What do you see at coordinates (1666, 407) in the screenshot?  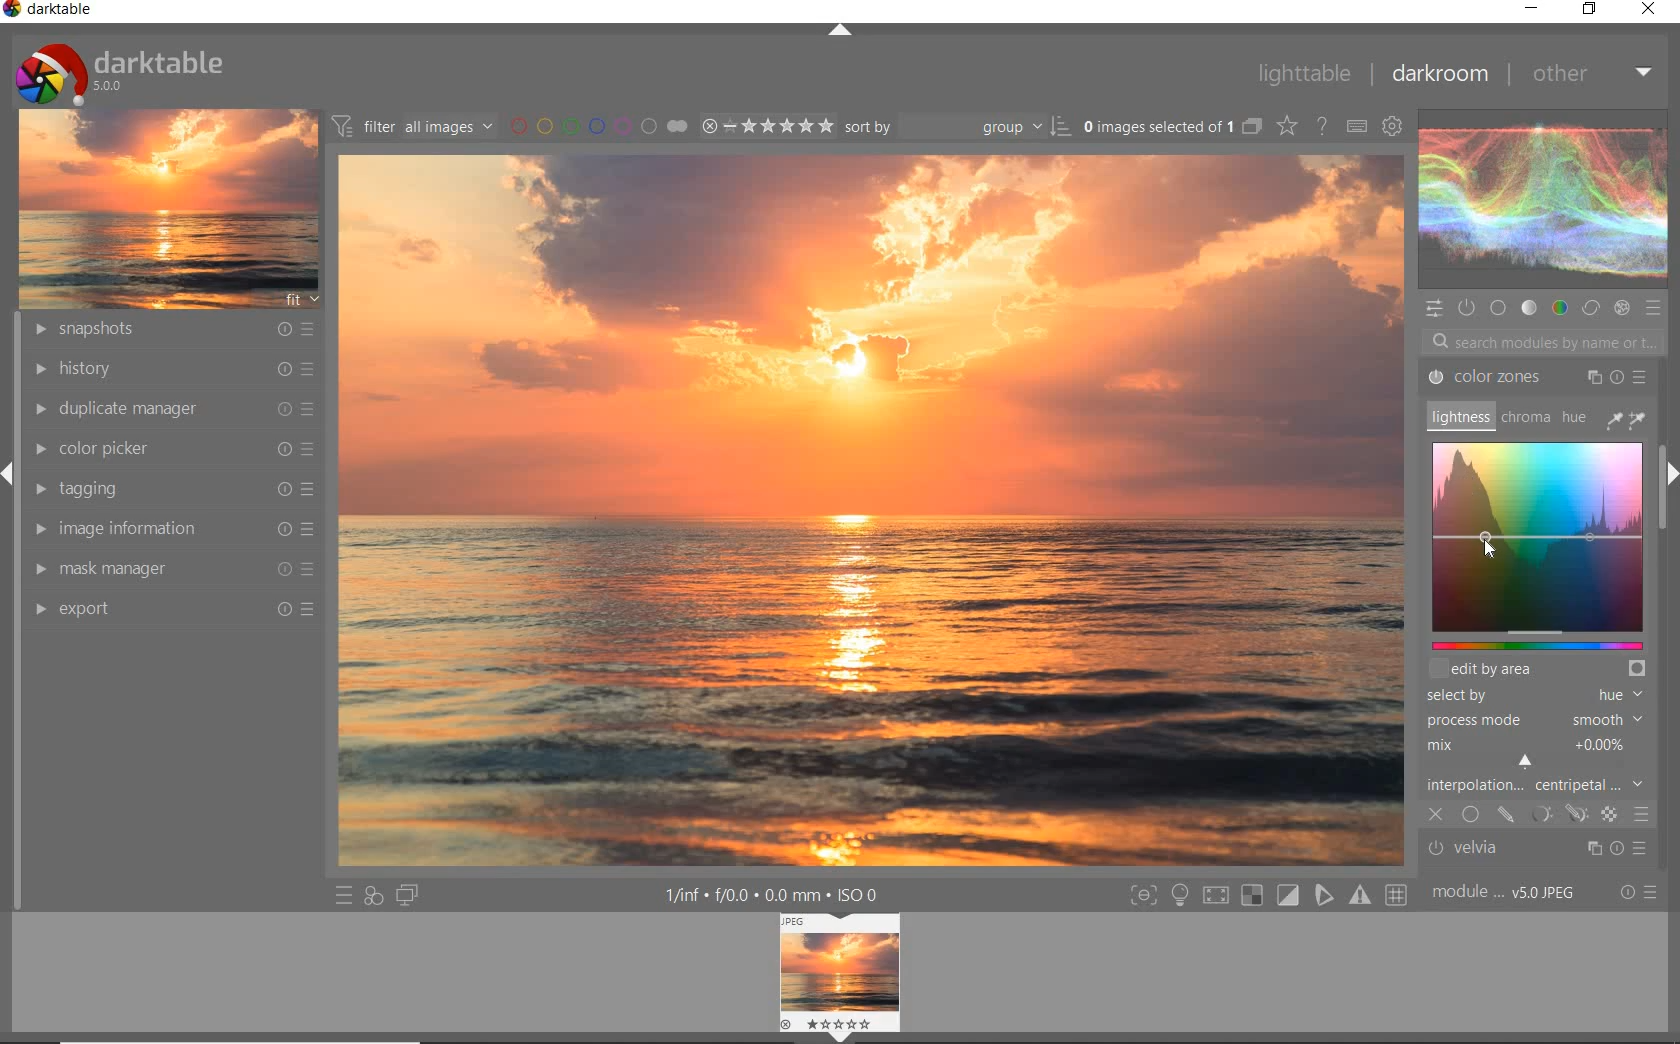 I see `SCROLLBAR` at bounding box center [1666, 407].